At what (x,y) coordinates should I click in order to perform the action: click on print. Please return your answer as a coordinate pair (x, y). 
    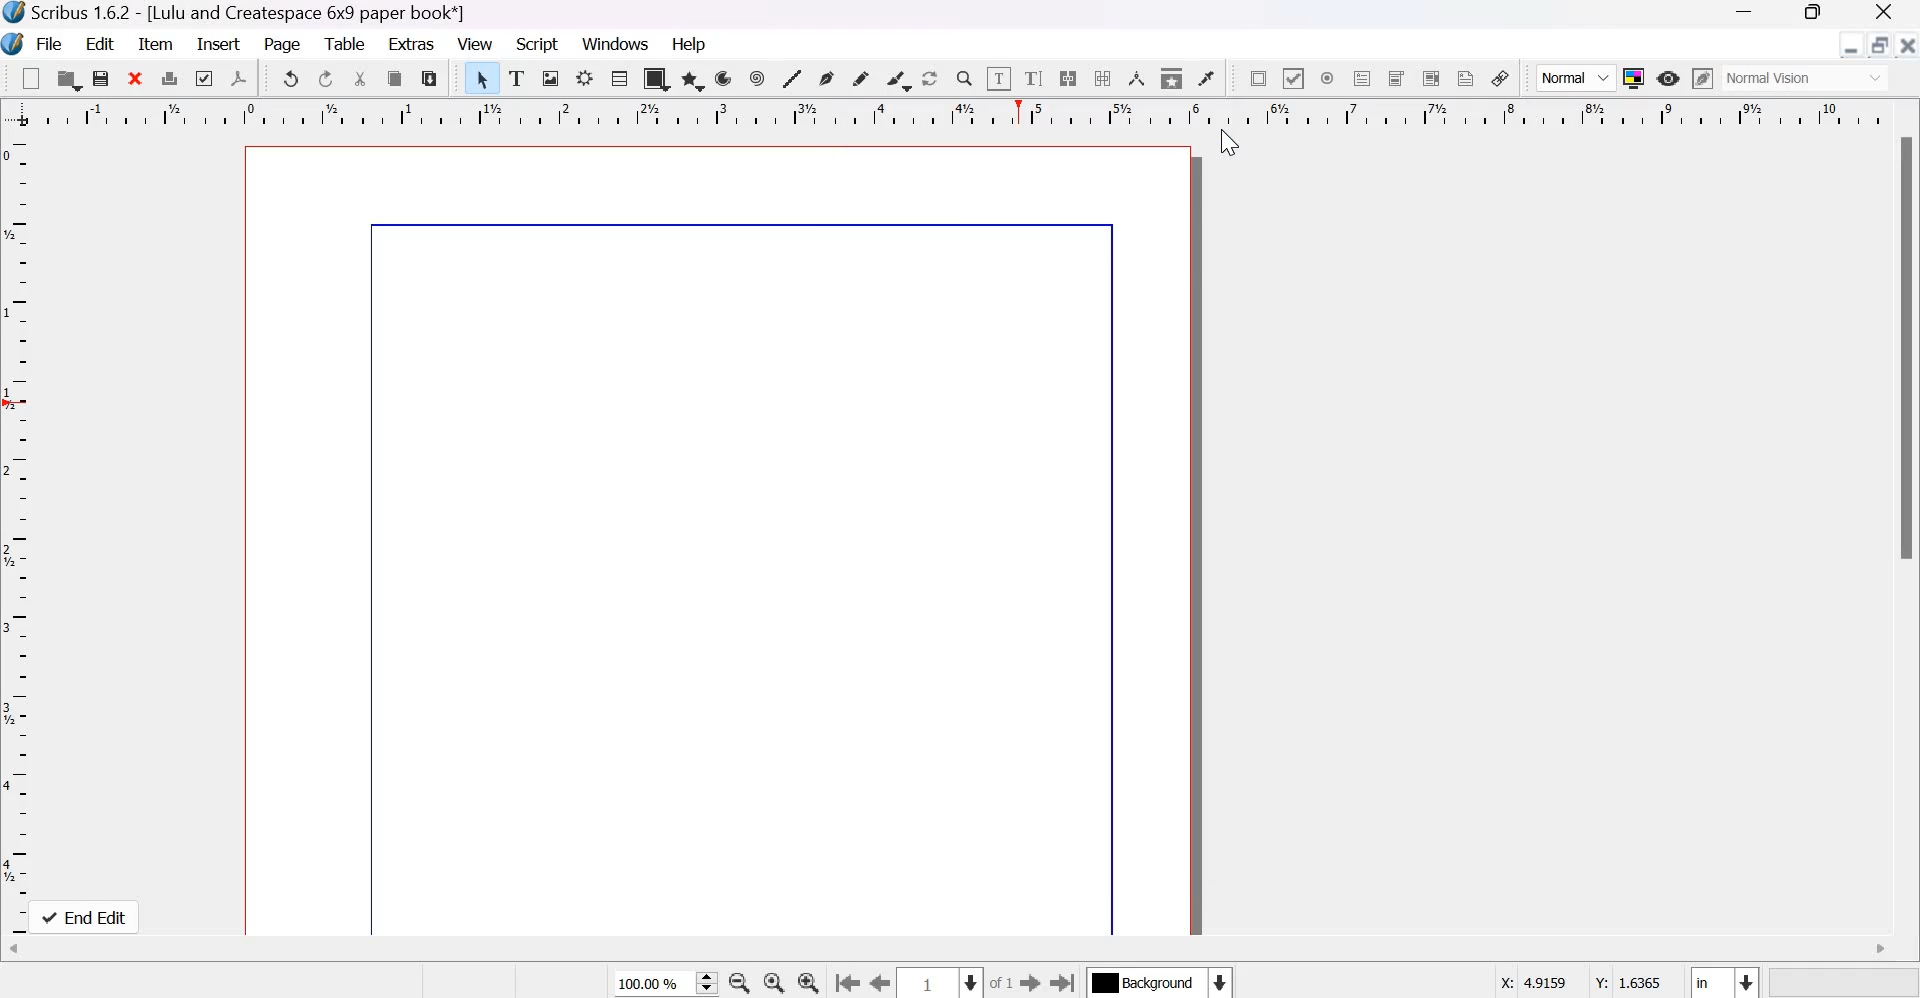
    Looking at the image, I should click on (169, 78).